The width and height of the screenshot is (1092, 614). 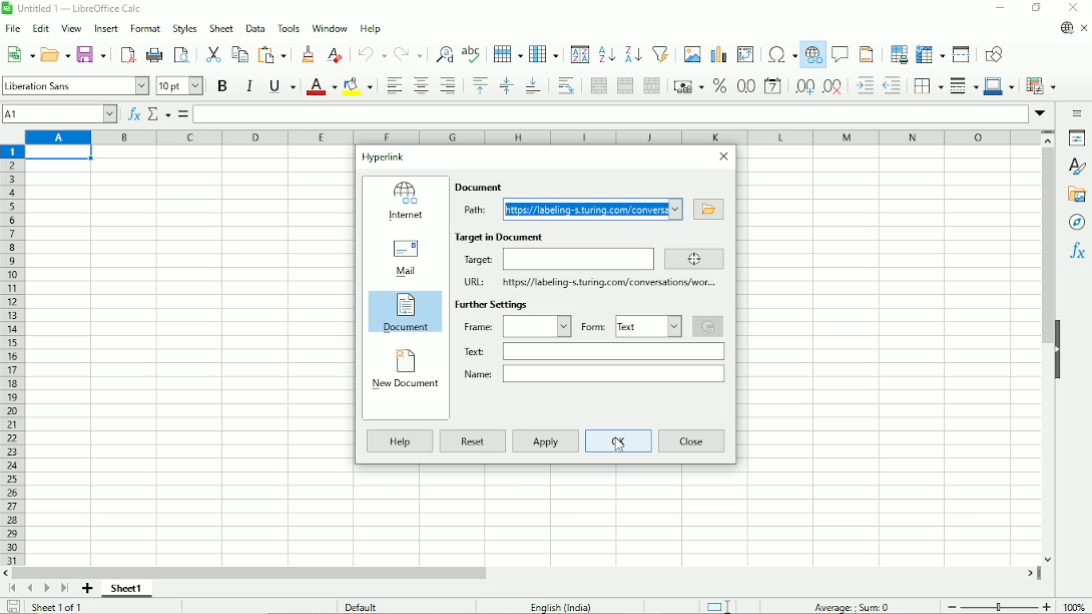 I want to click on Browse, so click(x=708, y=209).